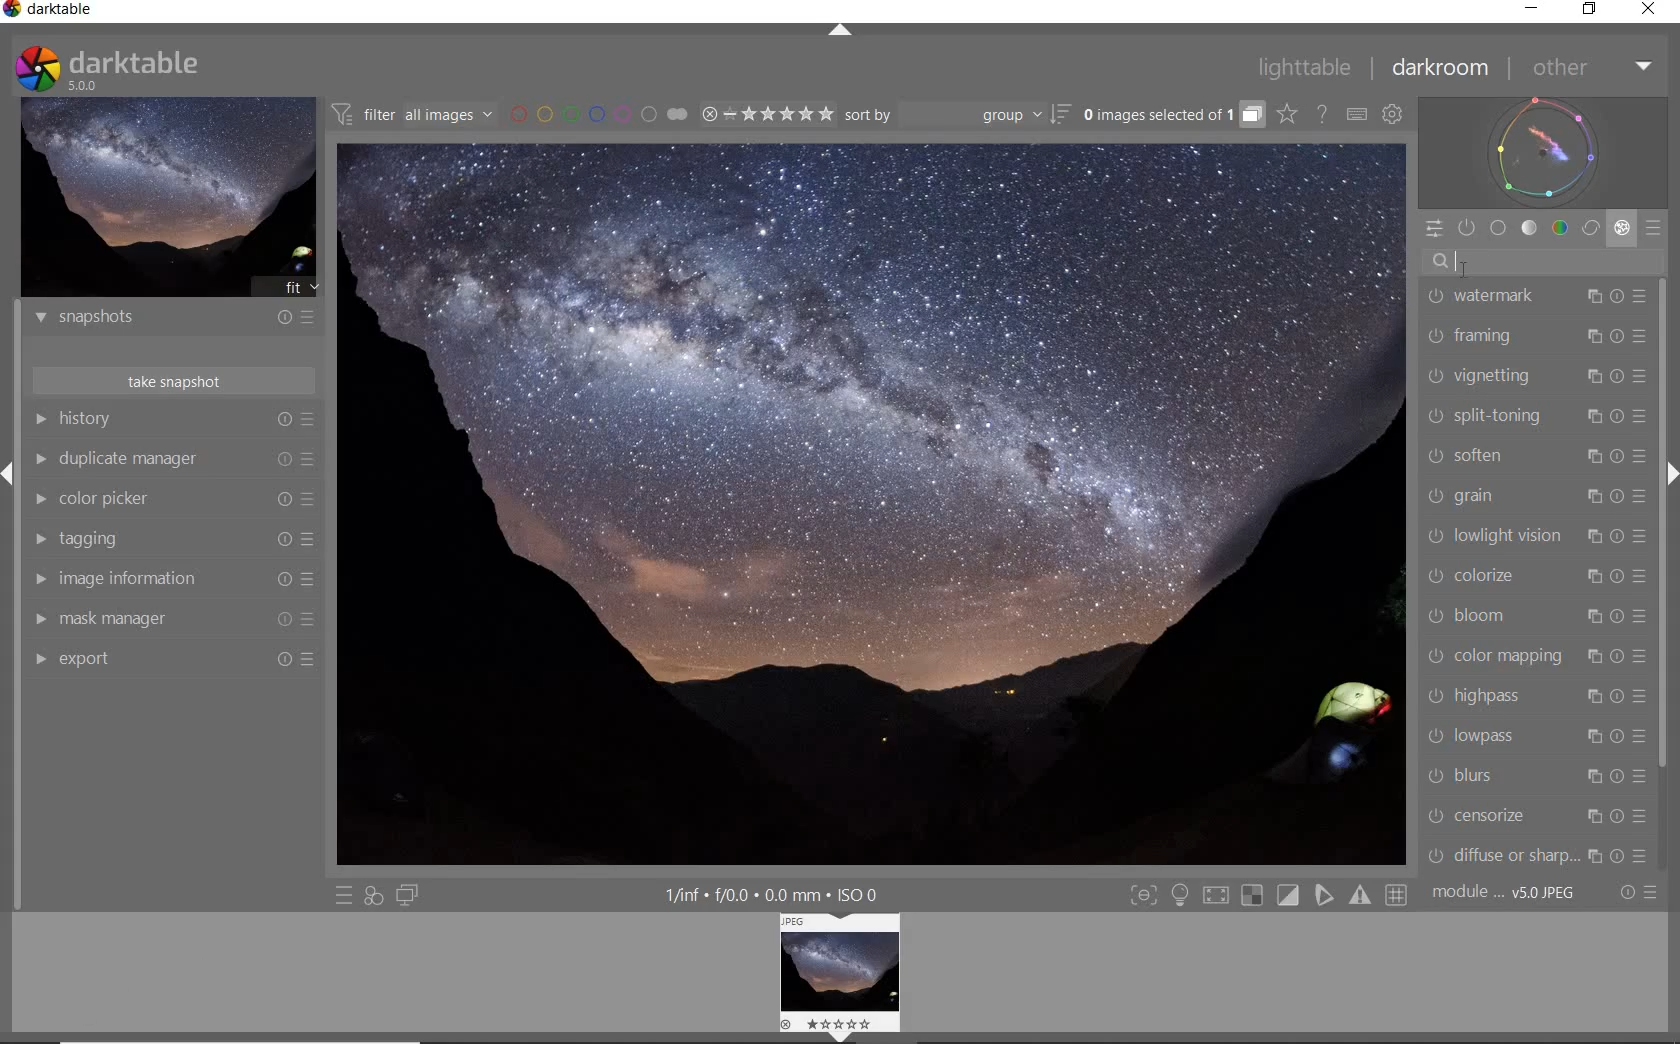 Image resolution: width=1680 pixels, height=1044 pixels. What do you see at coordinates (1640, 697) in the screenshot?
I see `presets` at bounding box center [1640, 697].